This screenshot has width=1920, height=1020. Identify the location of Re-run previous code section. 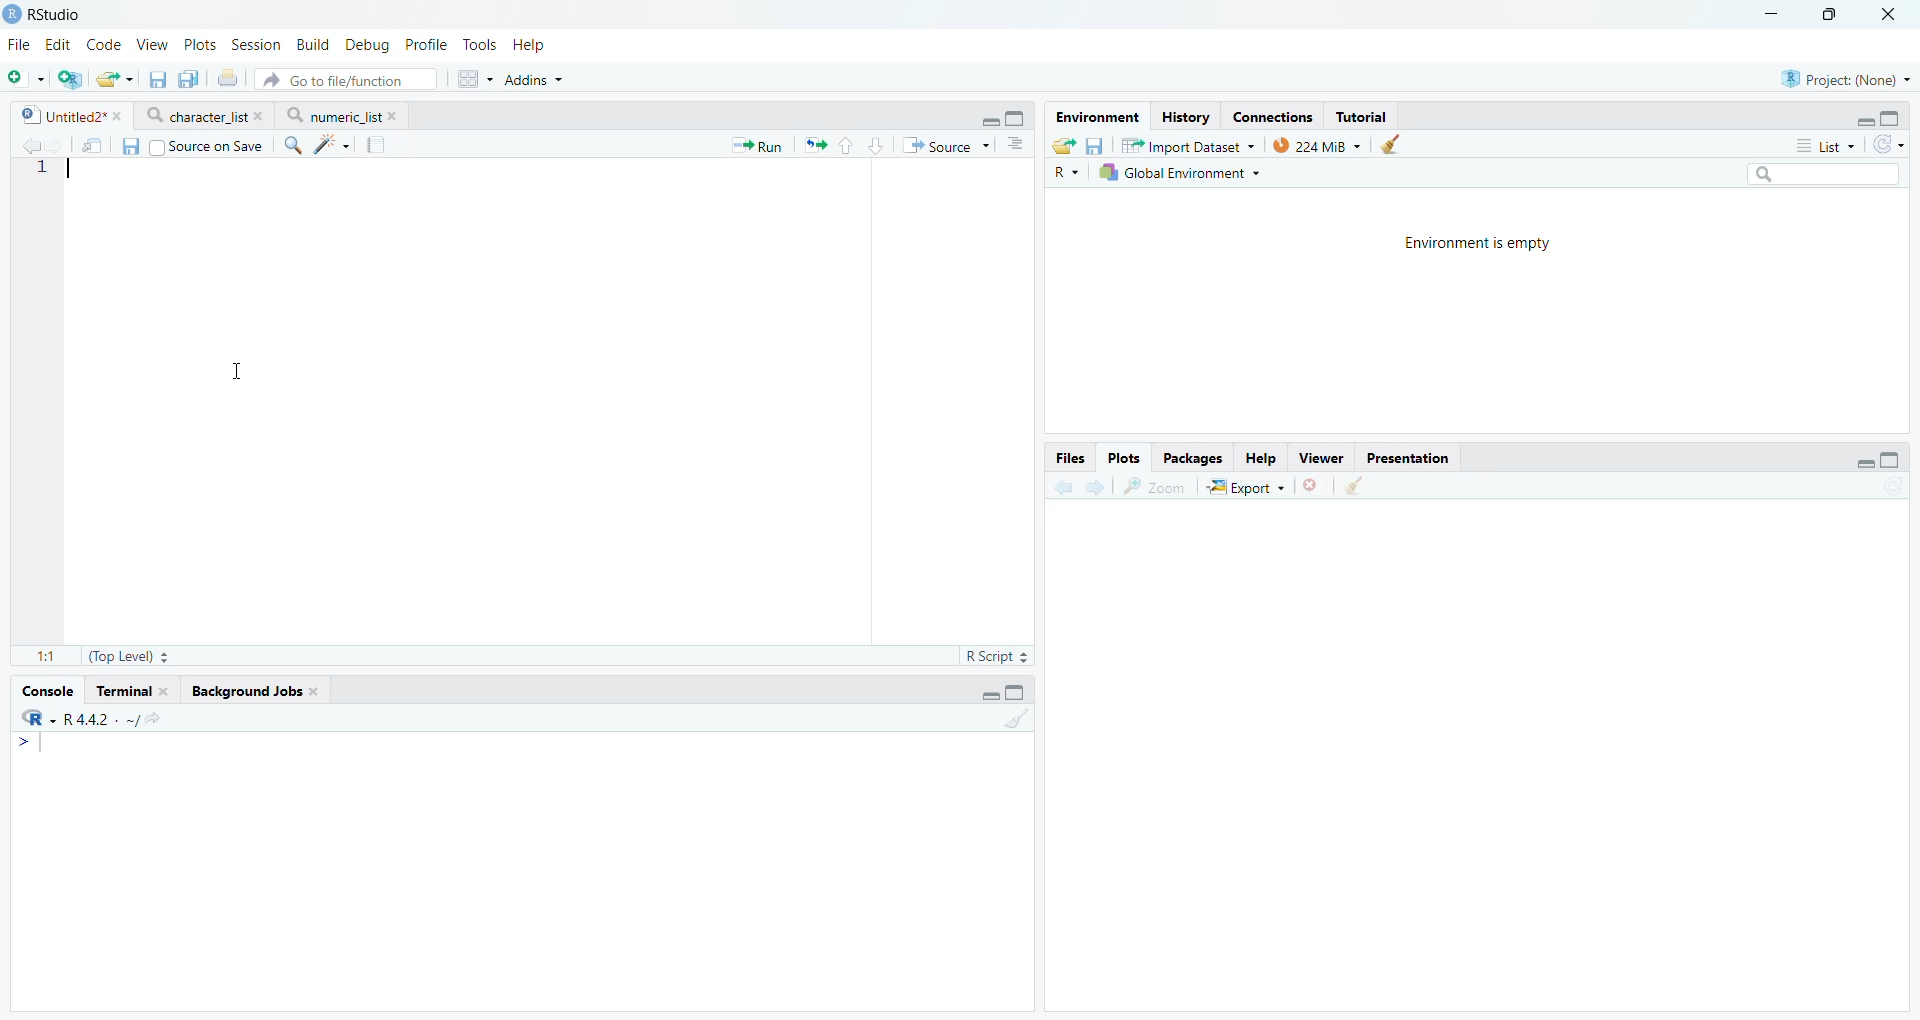
(817, 146).